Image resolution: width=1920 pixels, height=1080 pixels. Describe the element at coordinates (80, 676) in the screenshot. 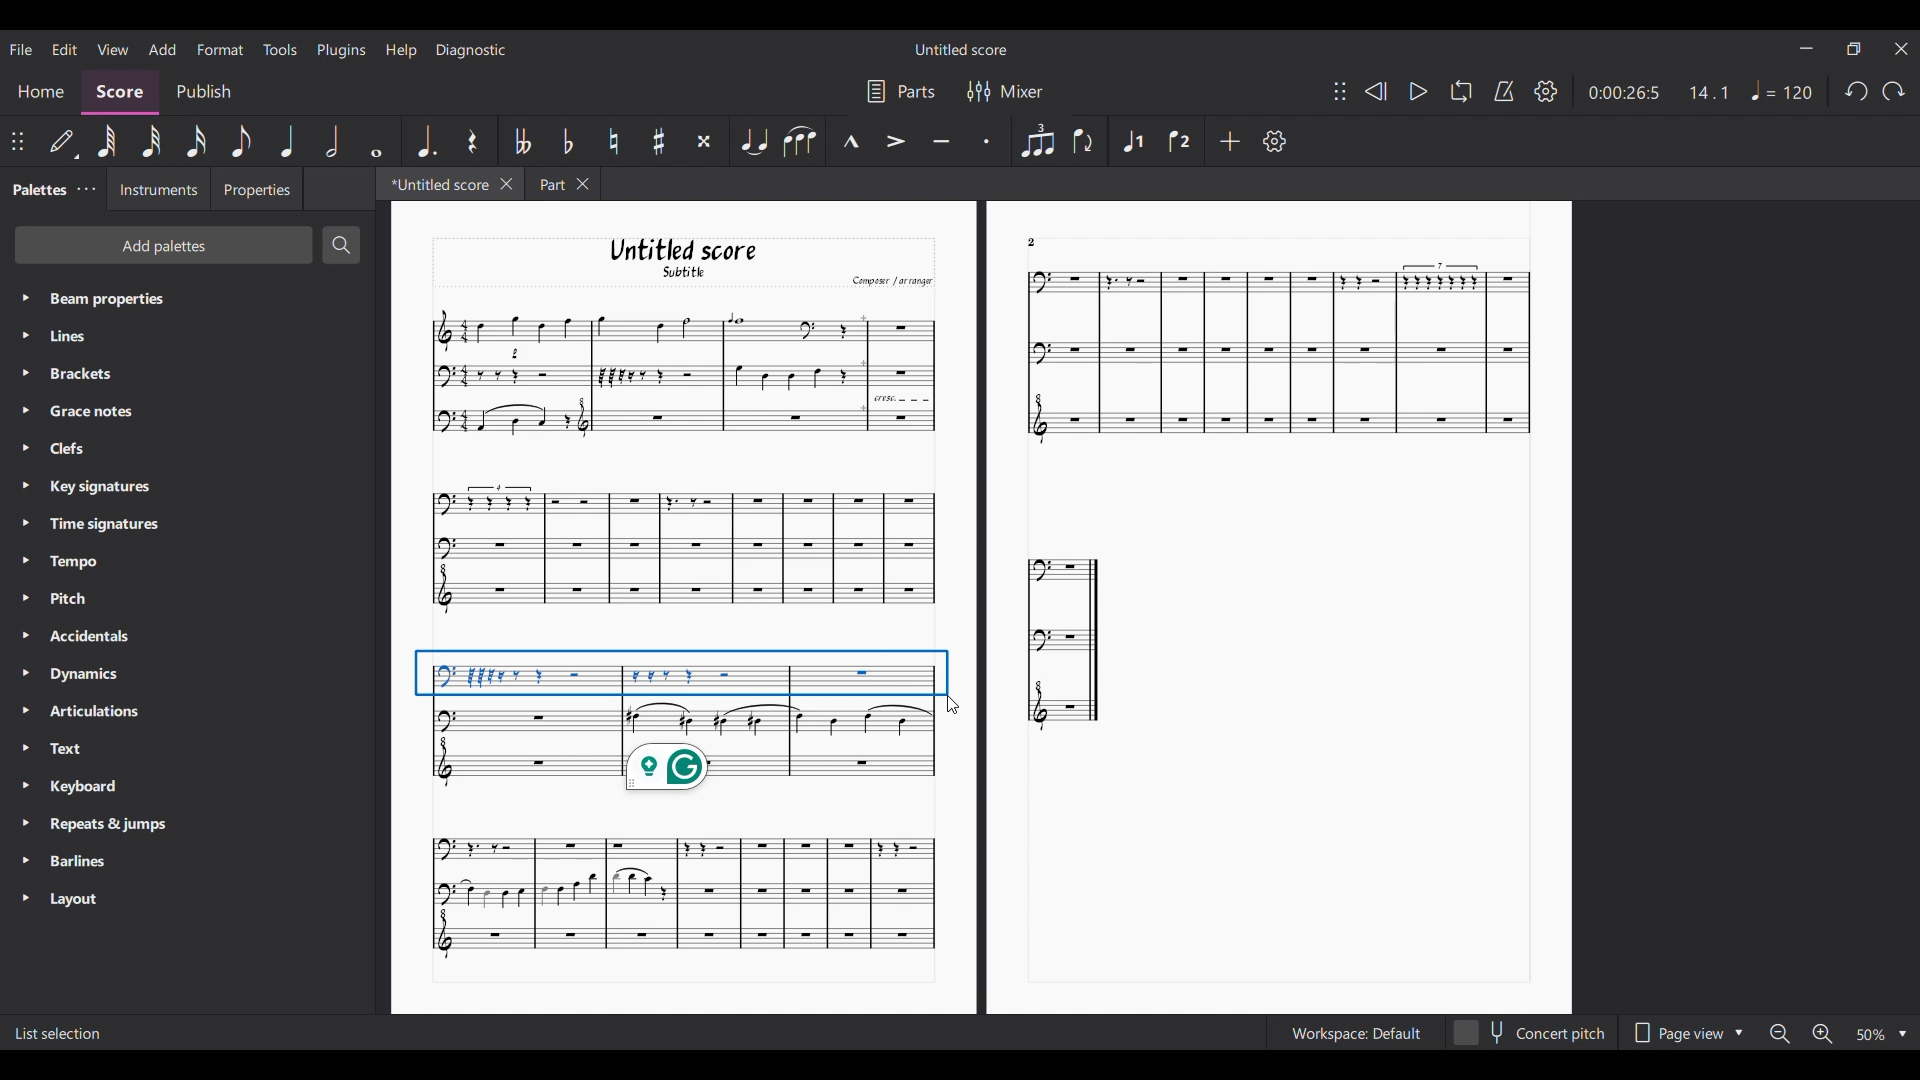

I see `> Dynamics` at that location.